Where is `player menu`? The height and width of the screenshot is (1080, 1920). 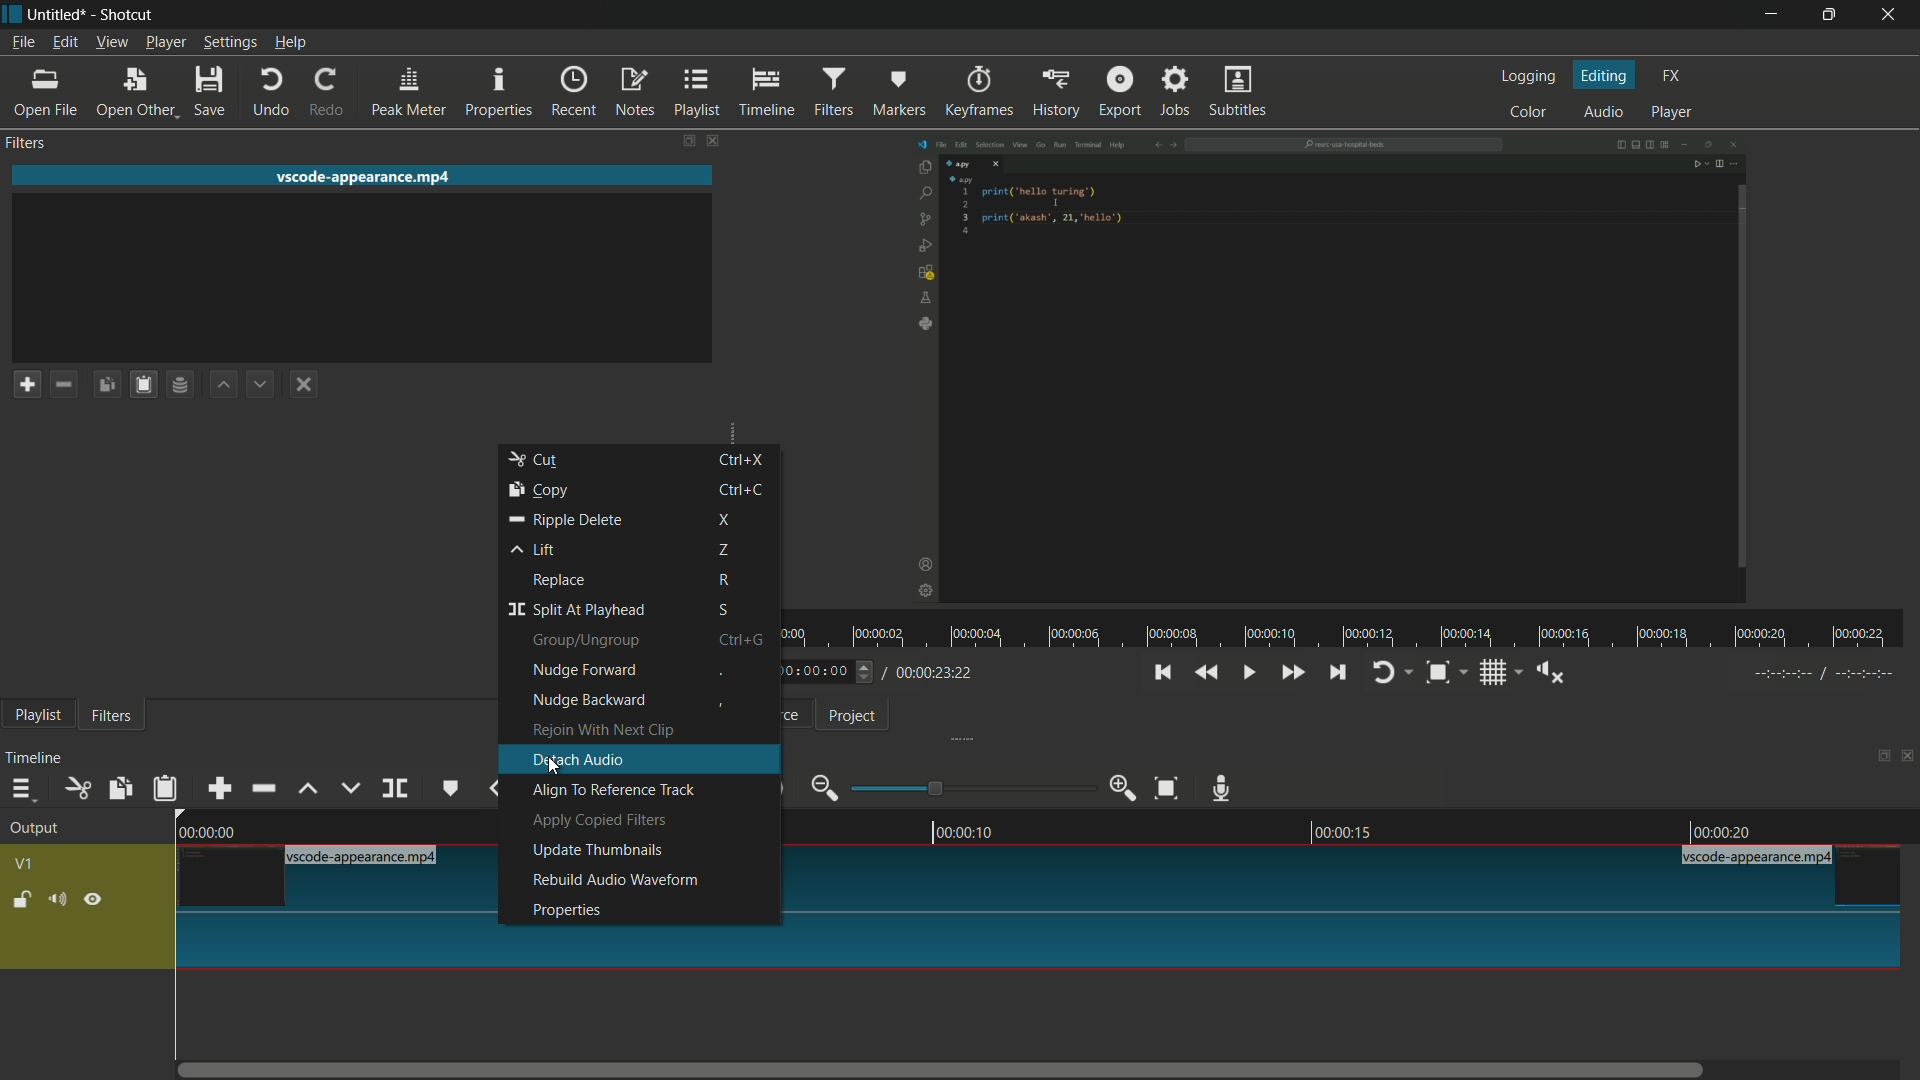
player menu is located at coordinates (166, 43).